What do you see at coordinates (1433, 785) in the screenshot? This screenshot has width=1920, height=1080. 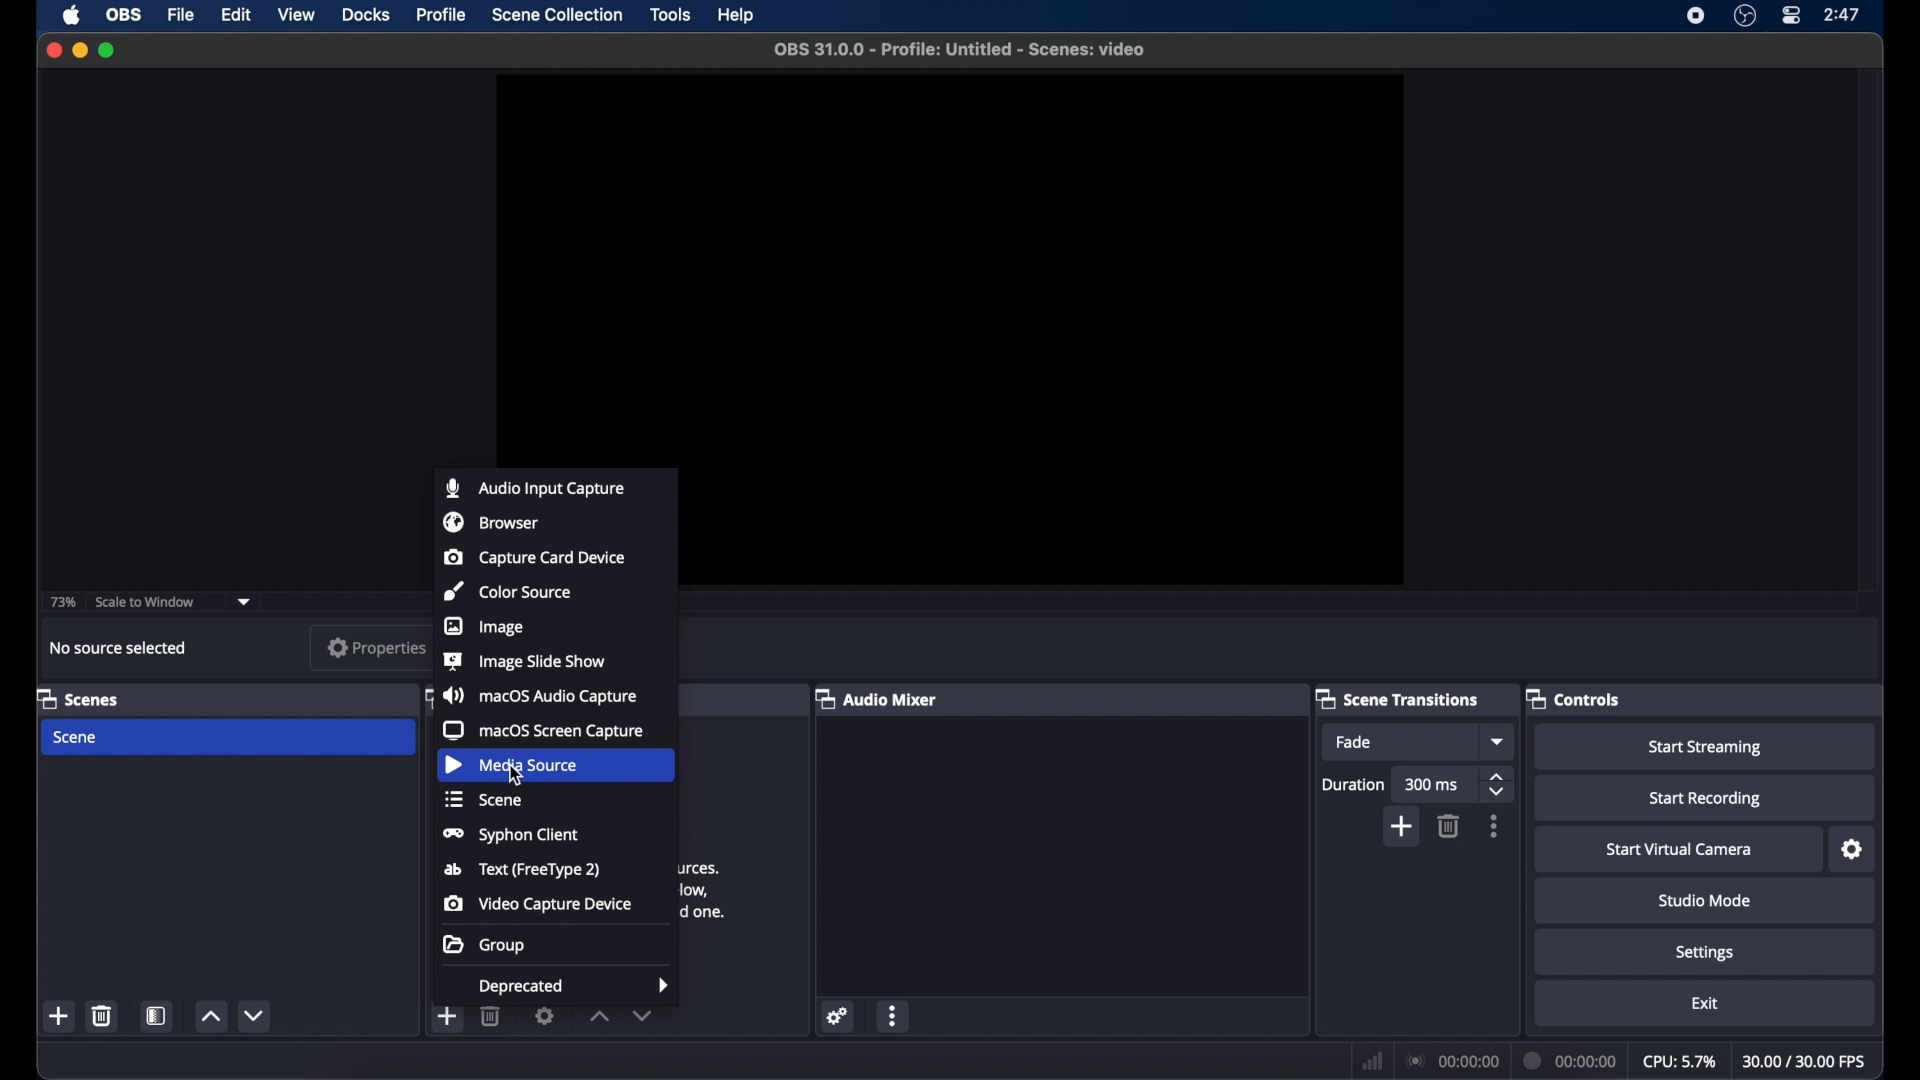 I see `300 ms` at bounding box center [1433, 785].